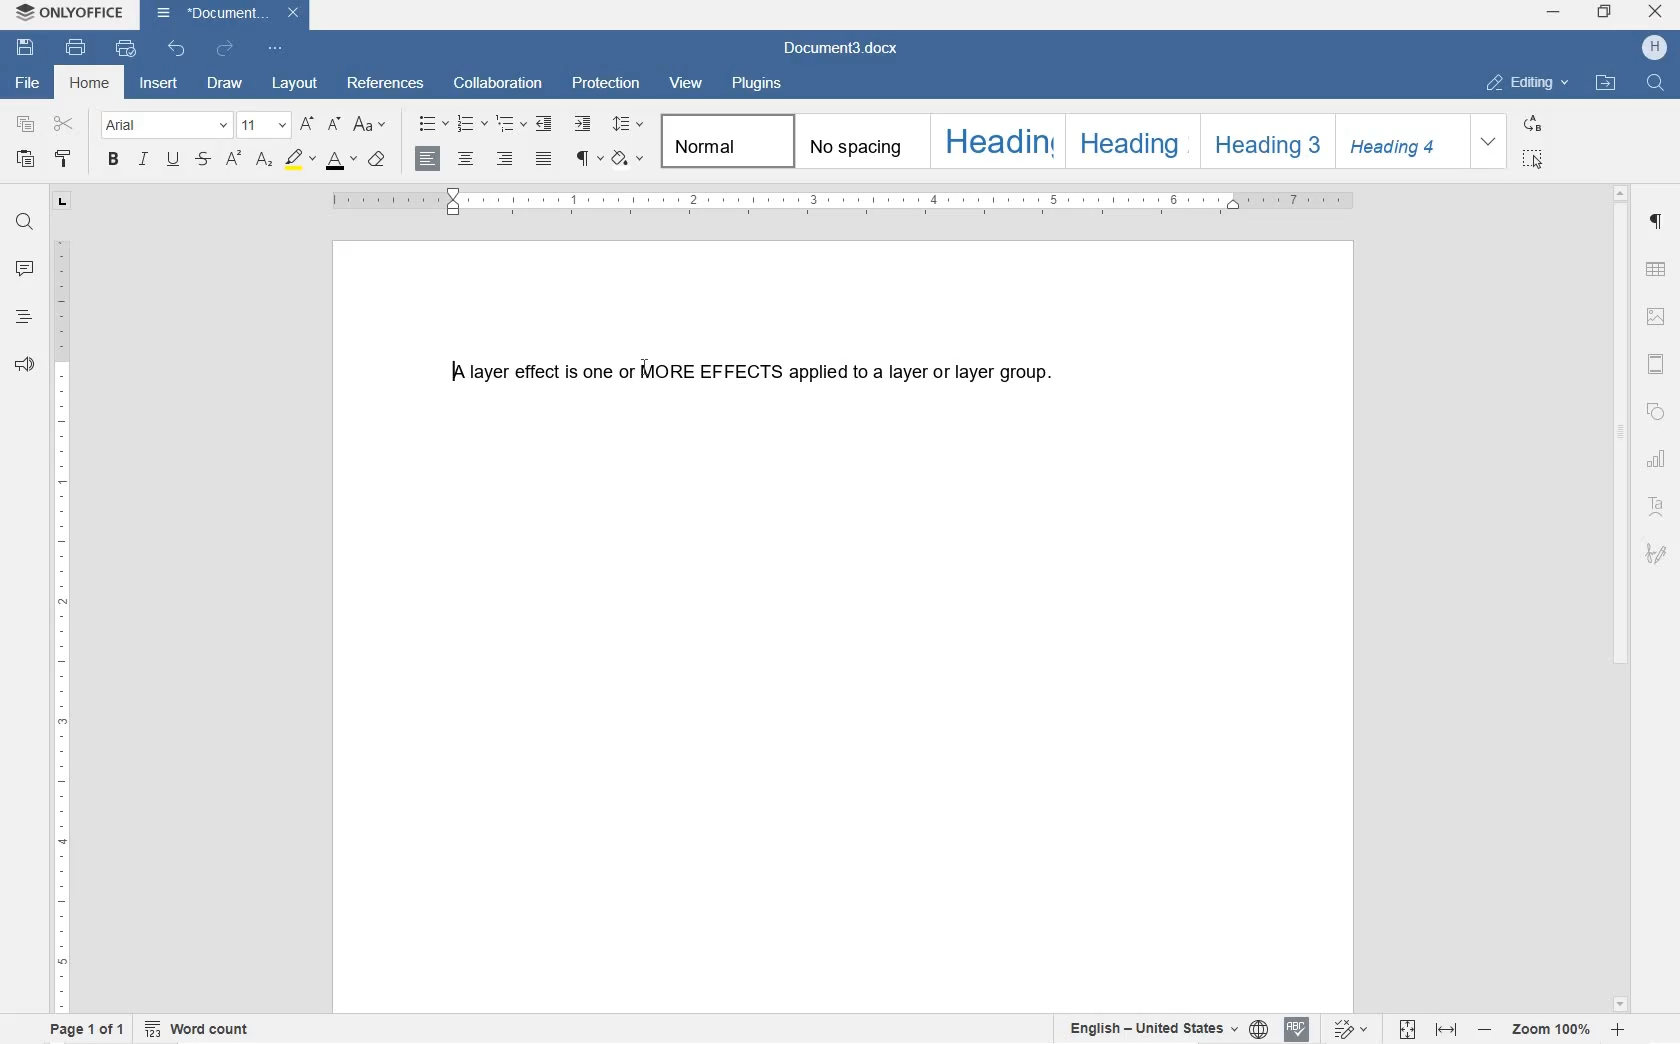  Describe the element at coordinates (1556, 13) in the screenshot. I see `MINIMIZE` at that location.